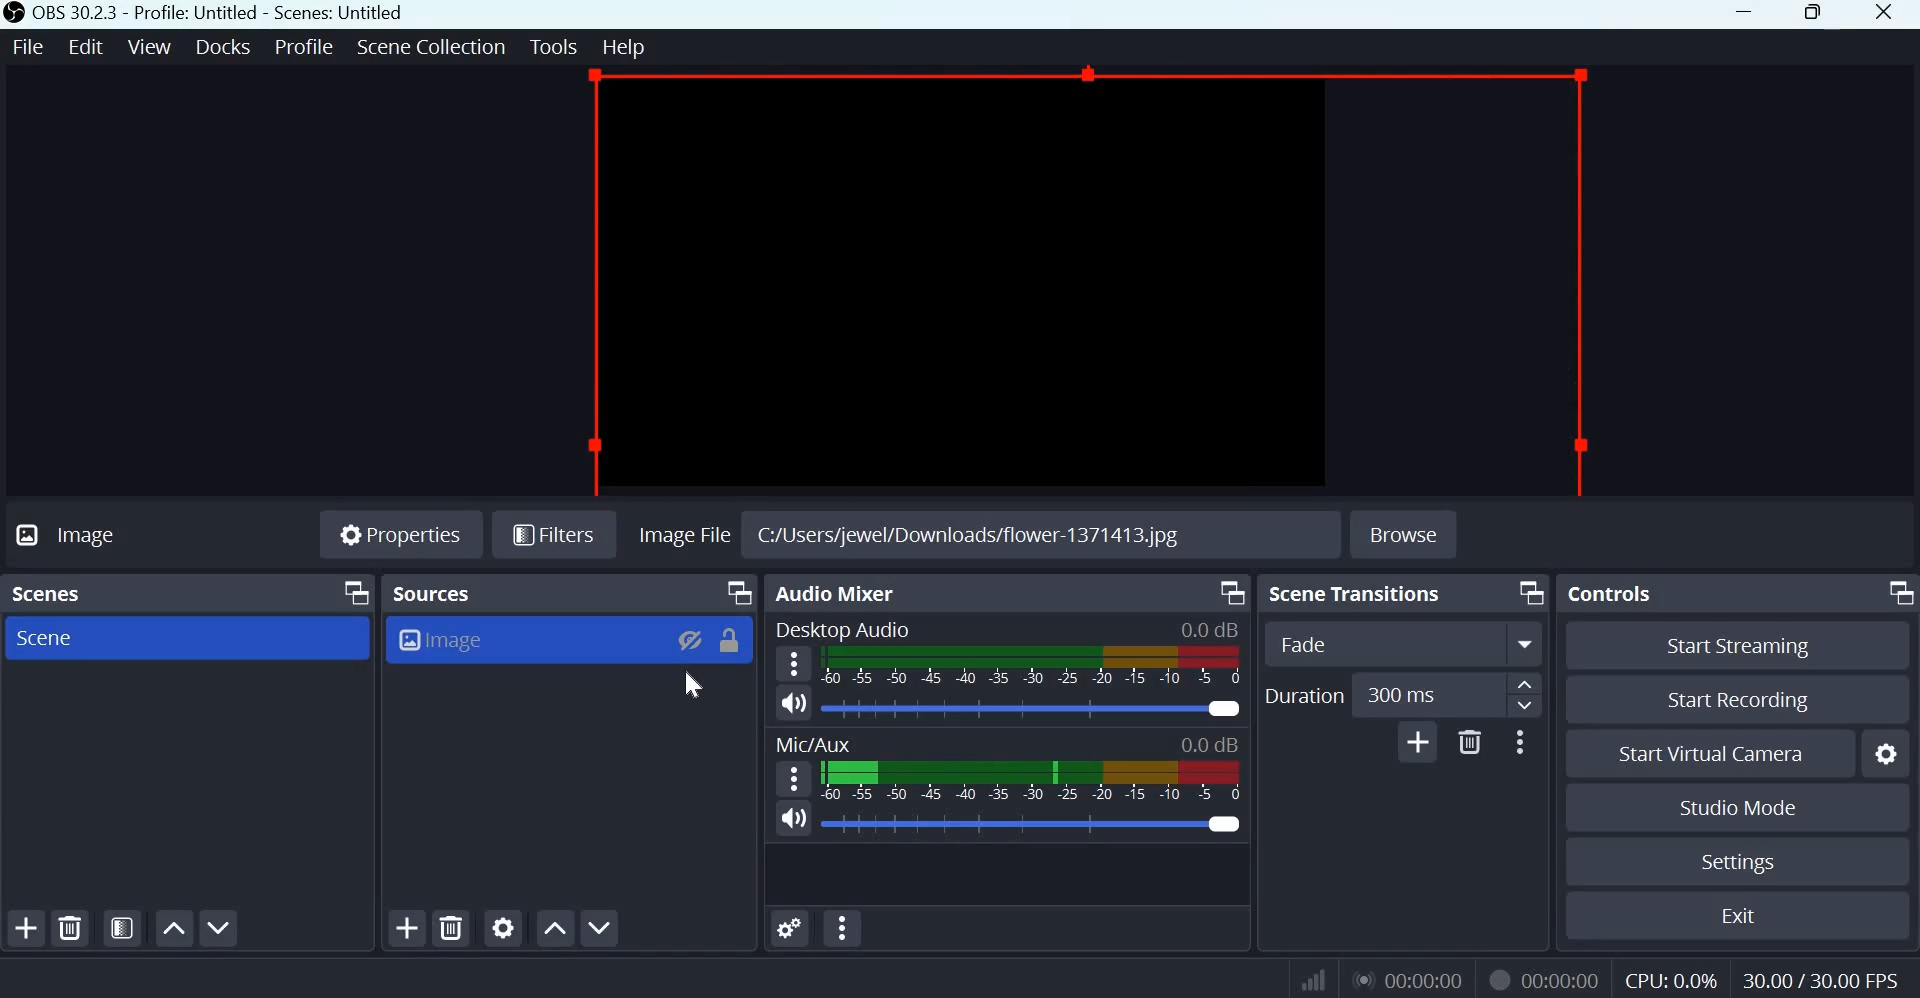 The width and height of the screenshot is (1920, 998). I want to click on Start Virtual Camera, so click(1713, 753).